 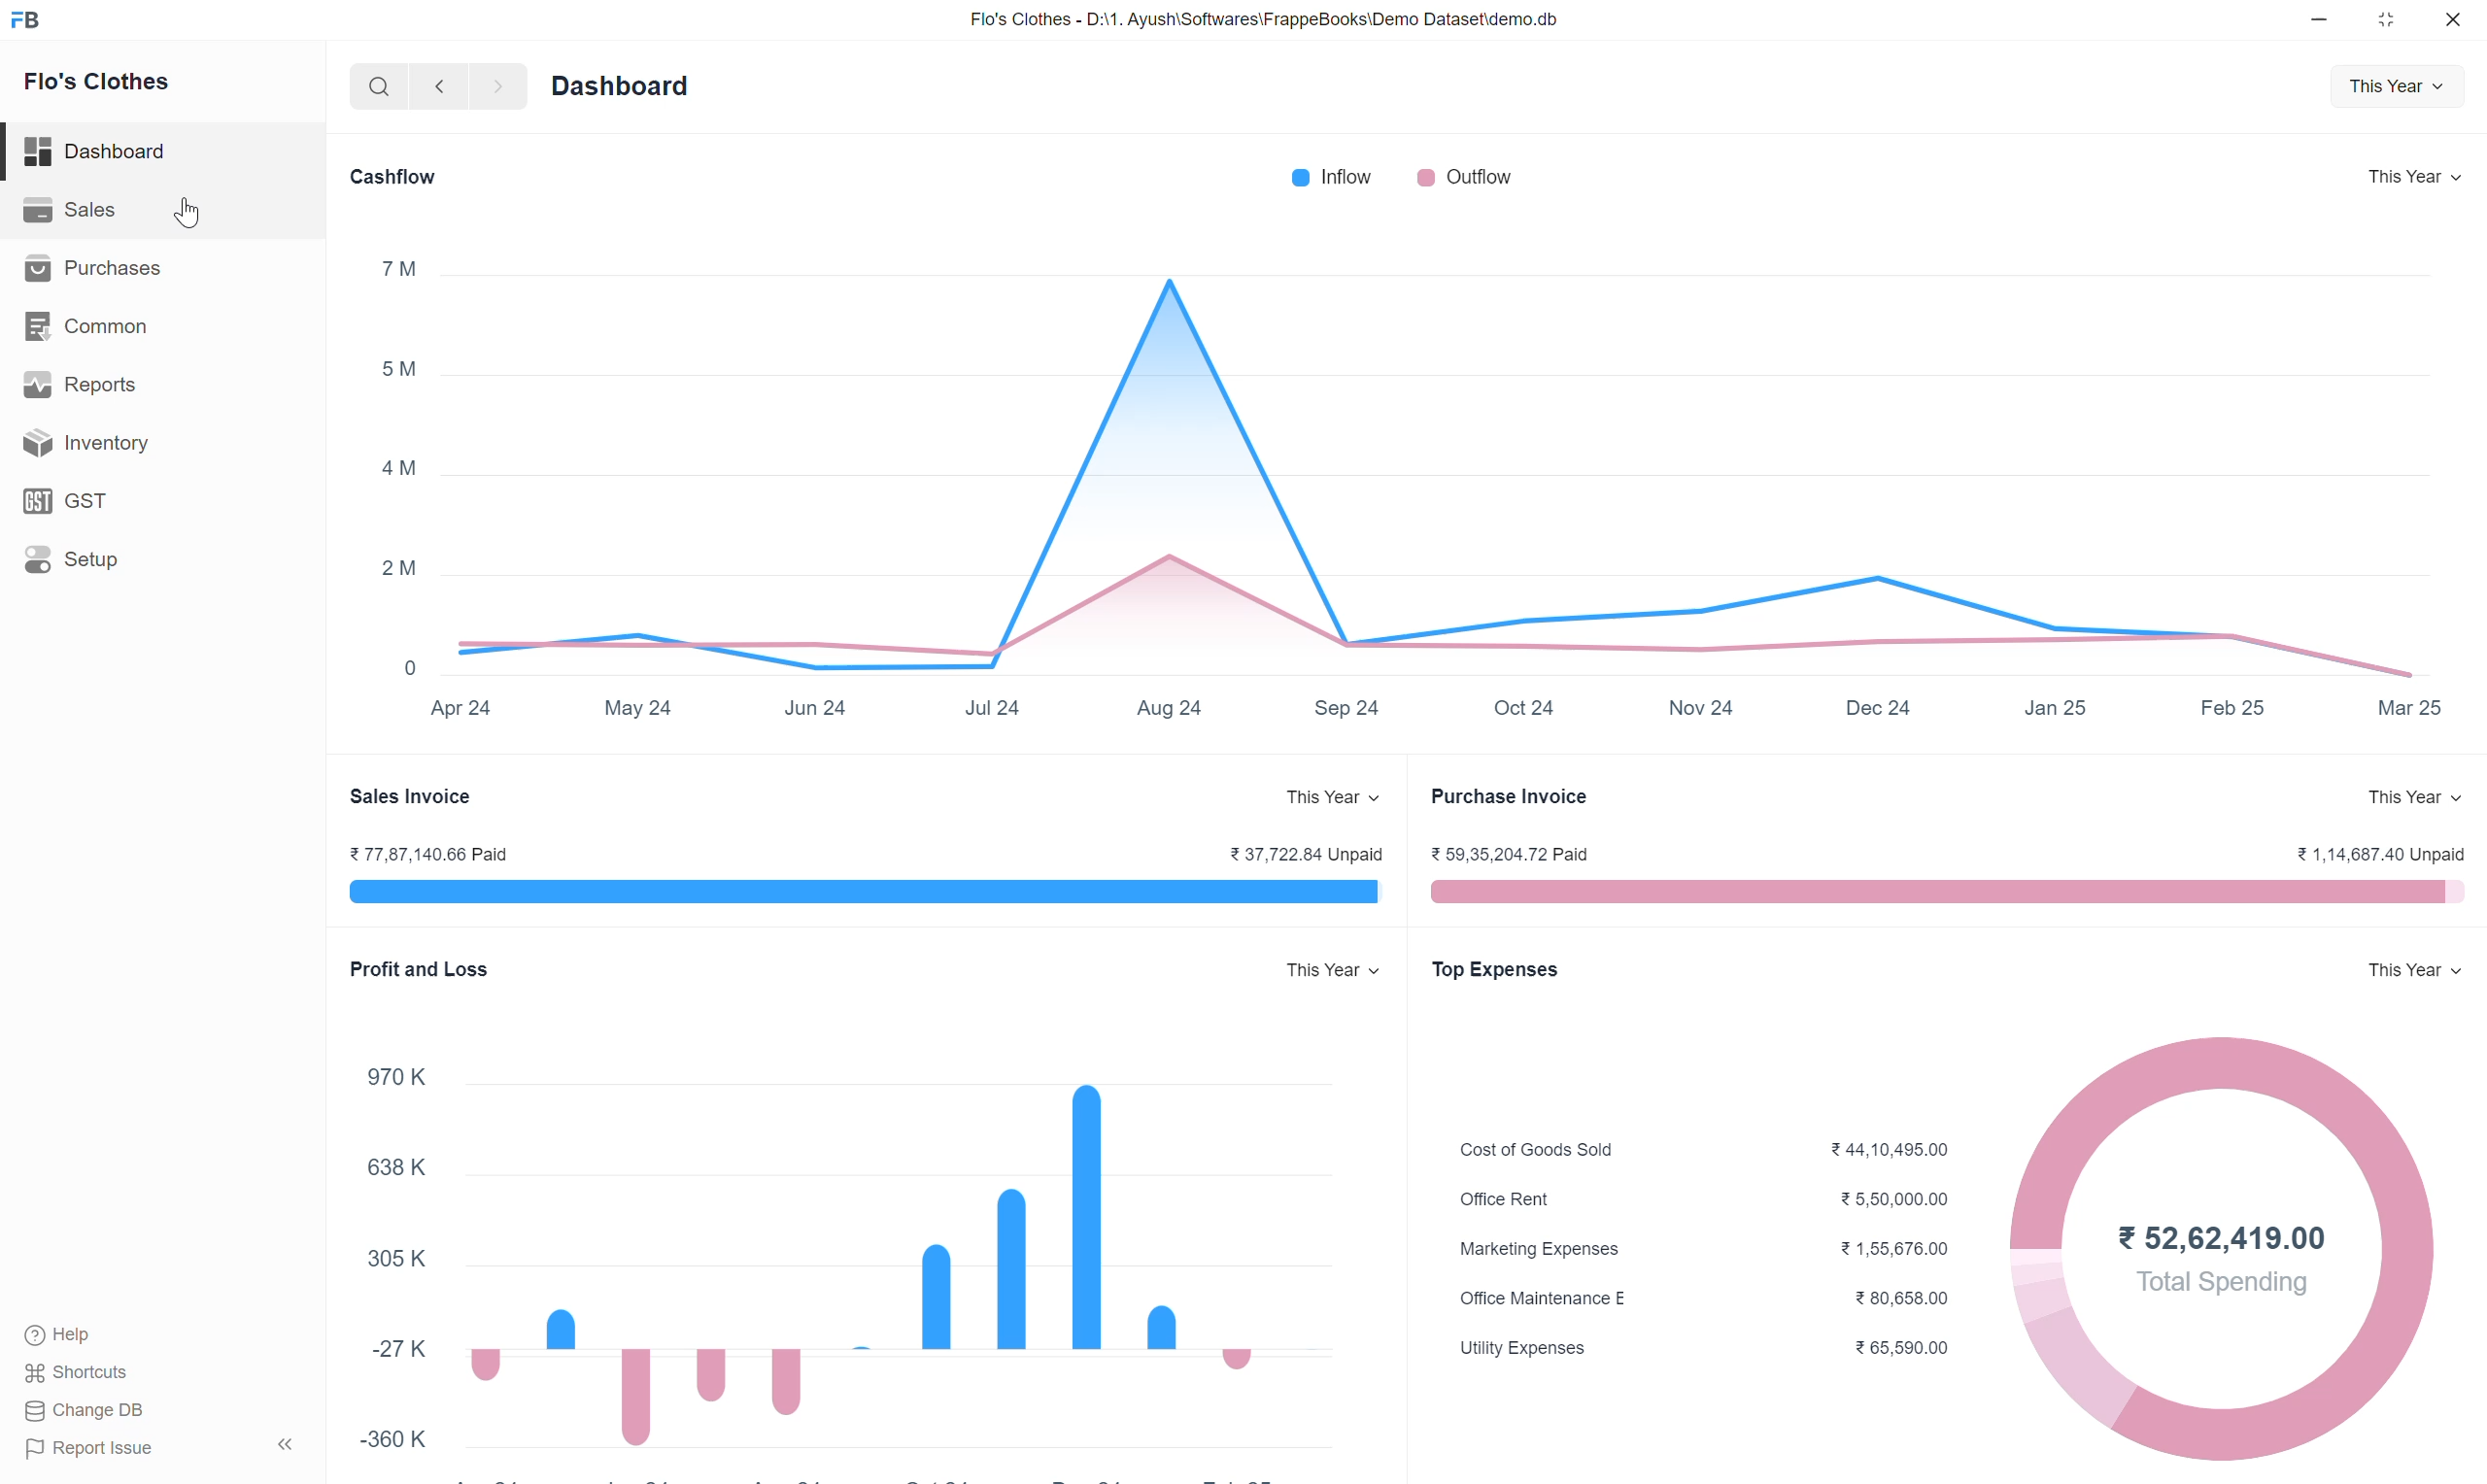 I want to click on Setup, so click(x=138, y=565).